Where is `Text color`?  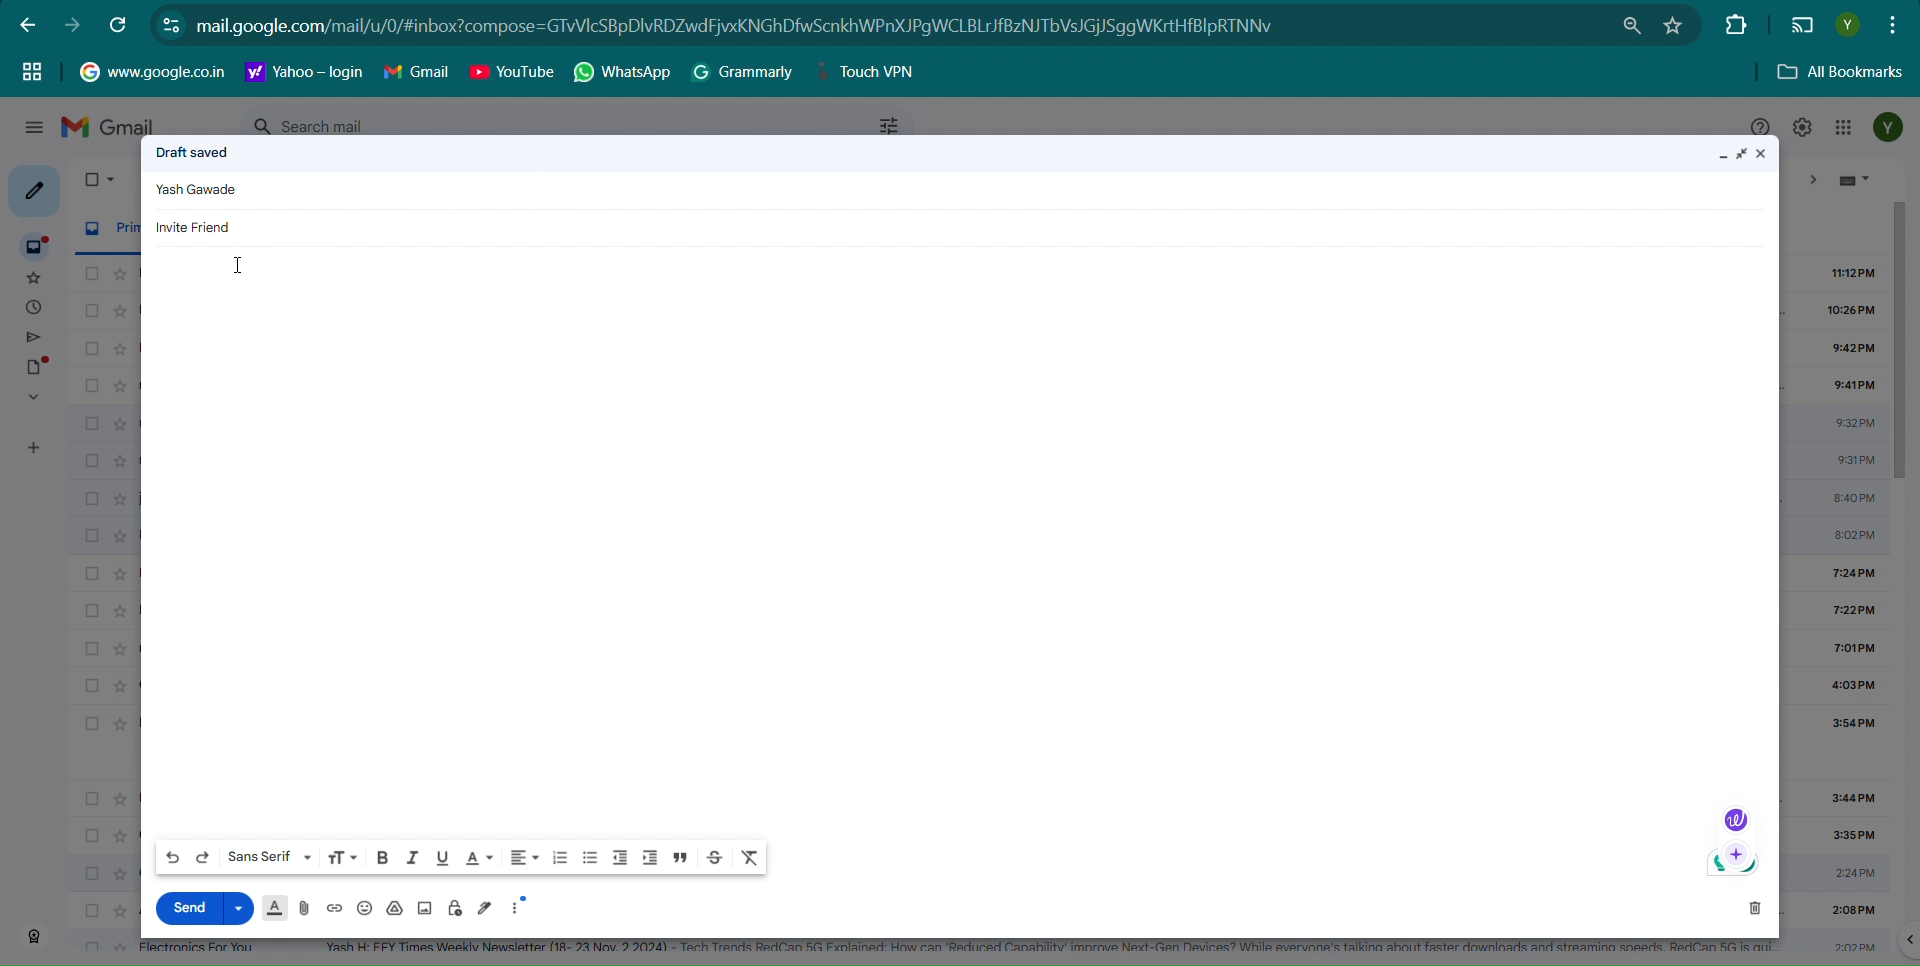 Text color is located at coordinates (478, 857).